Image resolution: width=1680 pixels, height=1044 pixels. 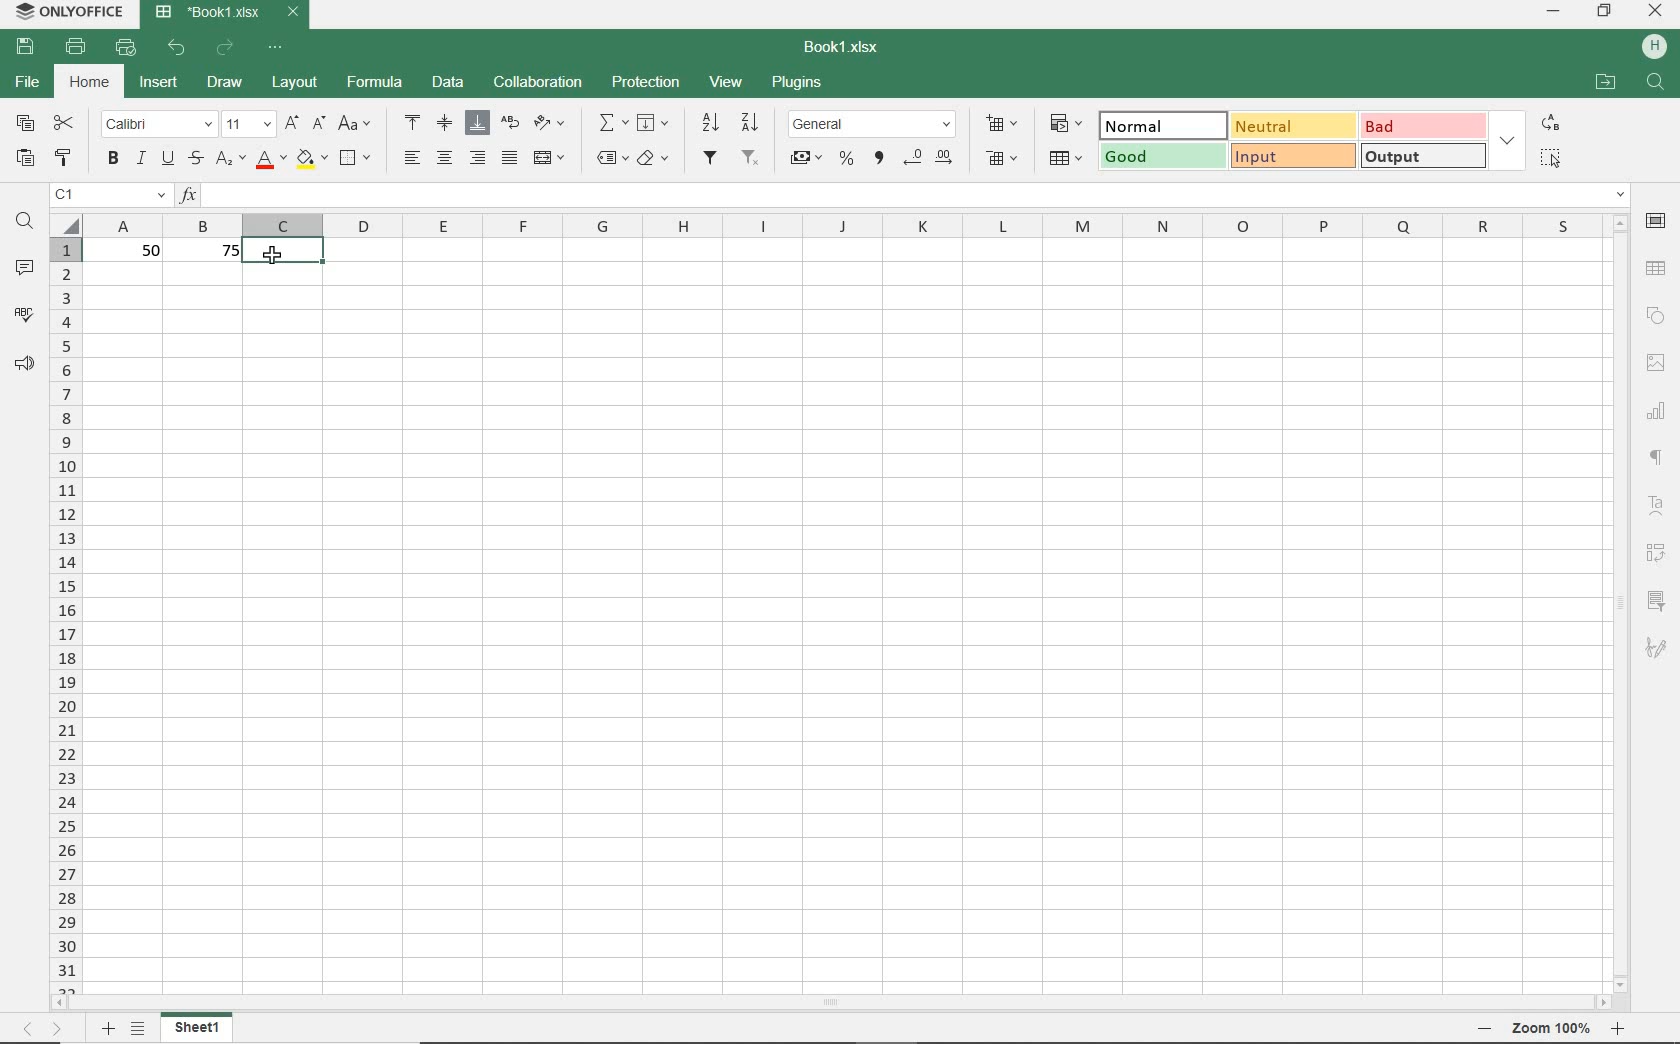 What do you see at coordinates (143, 251) in the screenshot?
I see `50` at bounding box center [143, 251].